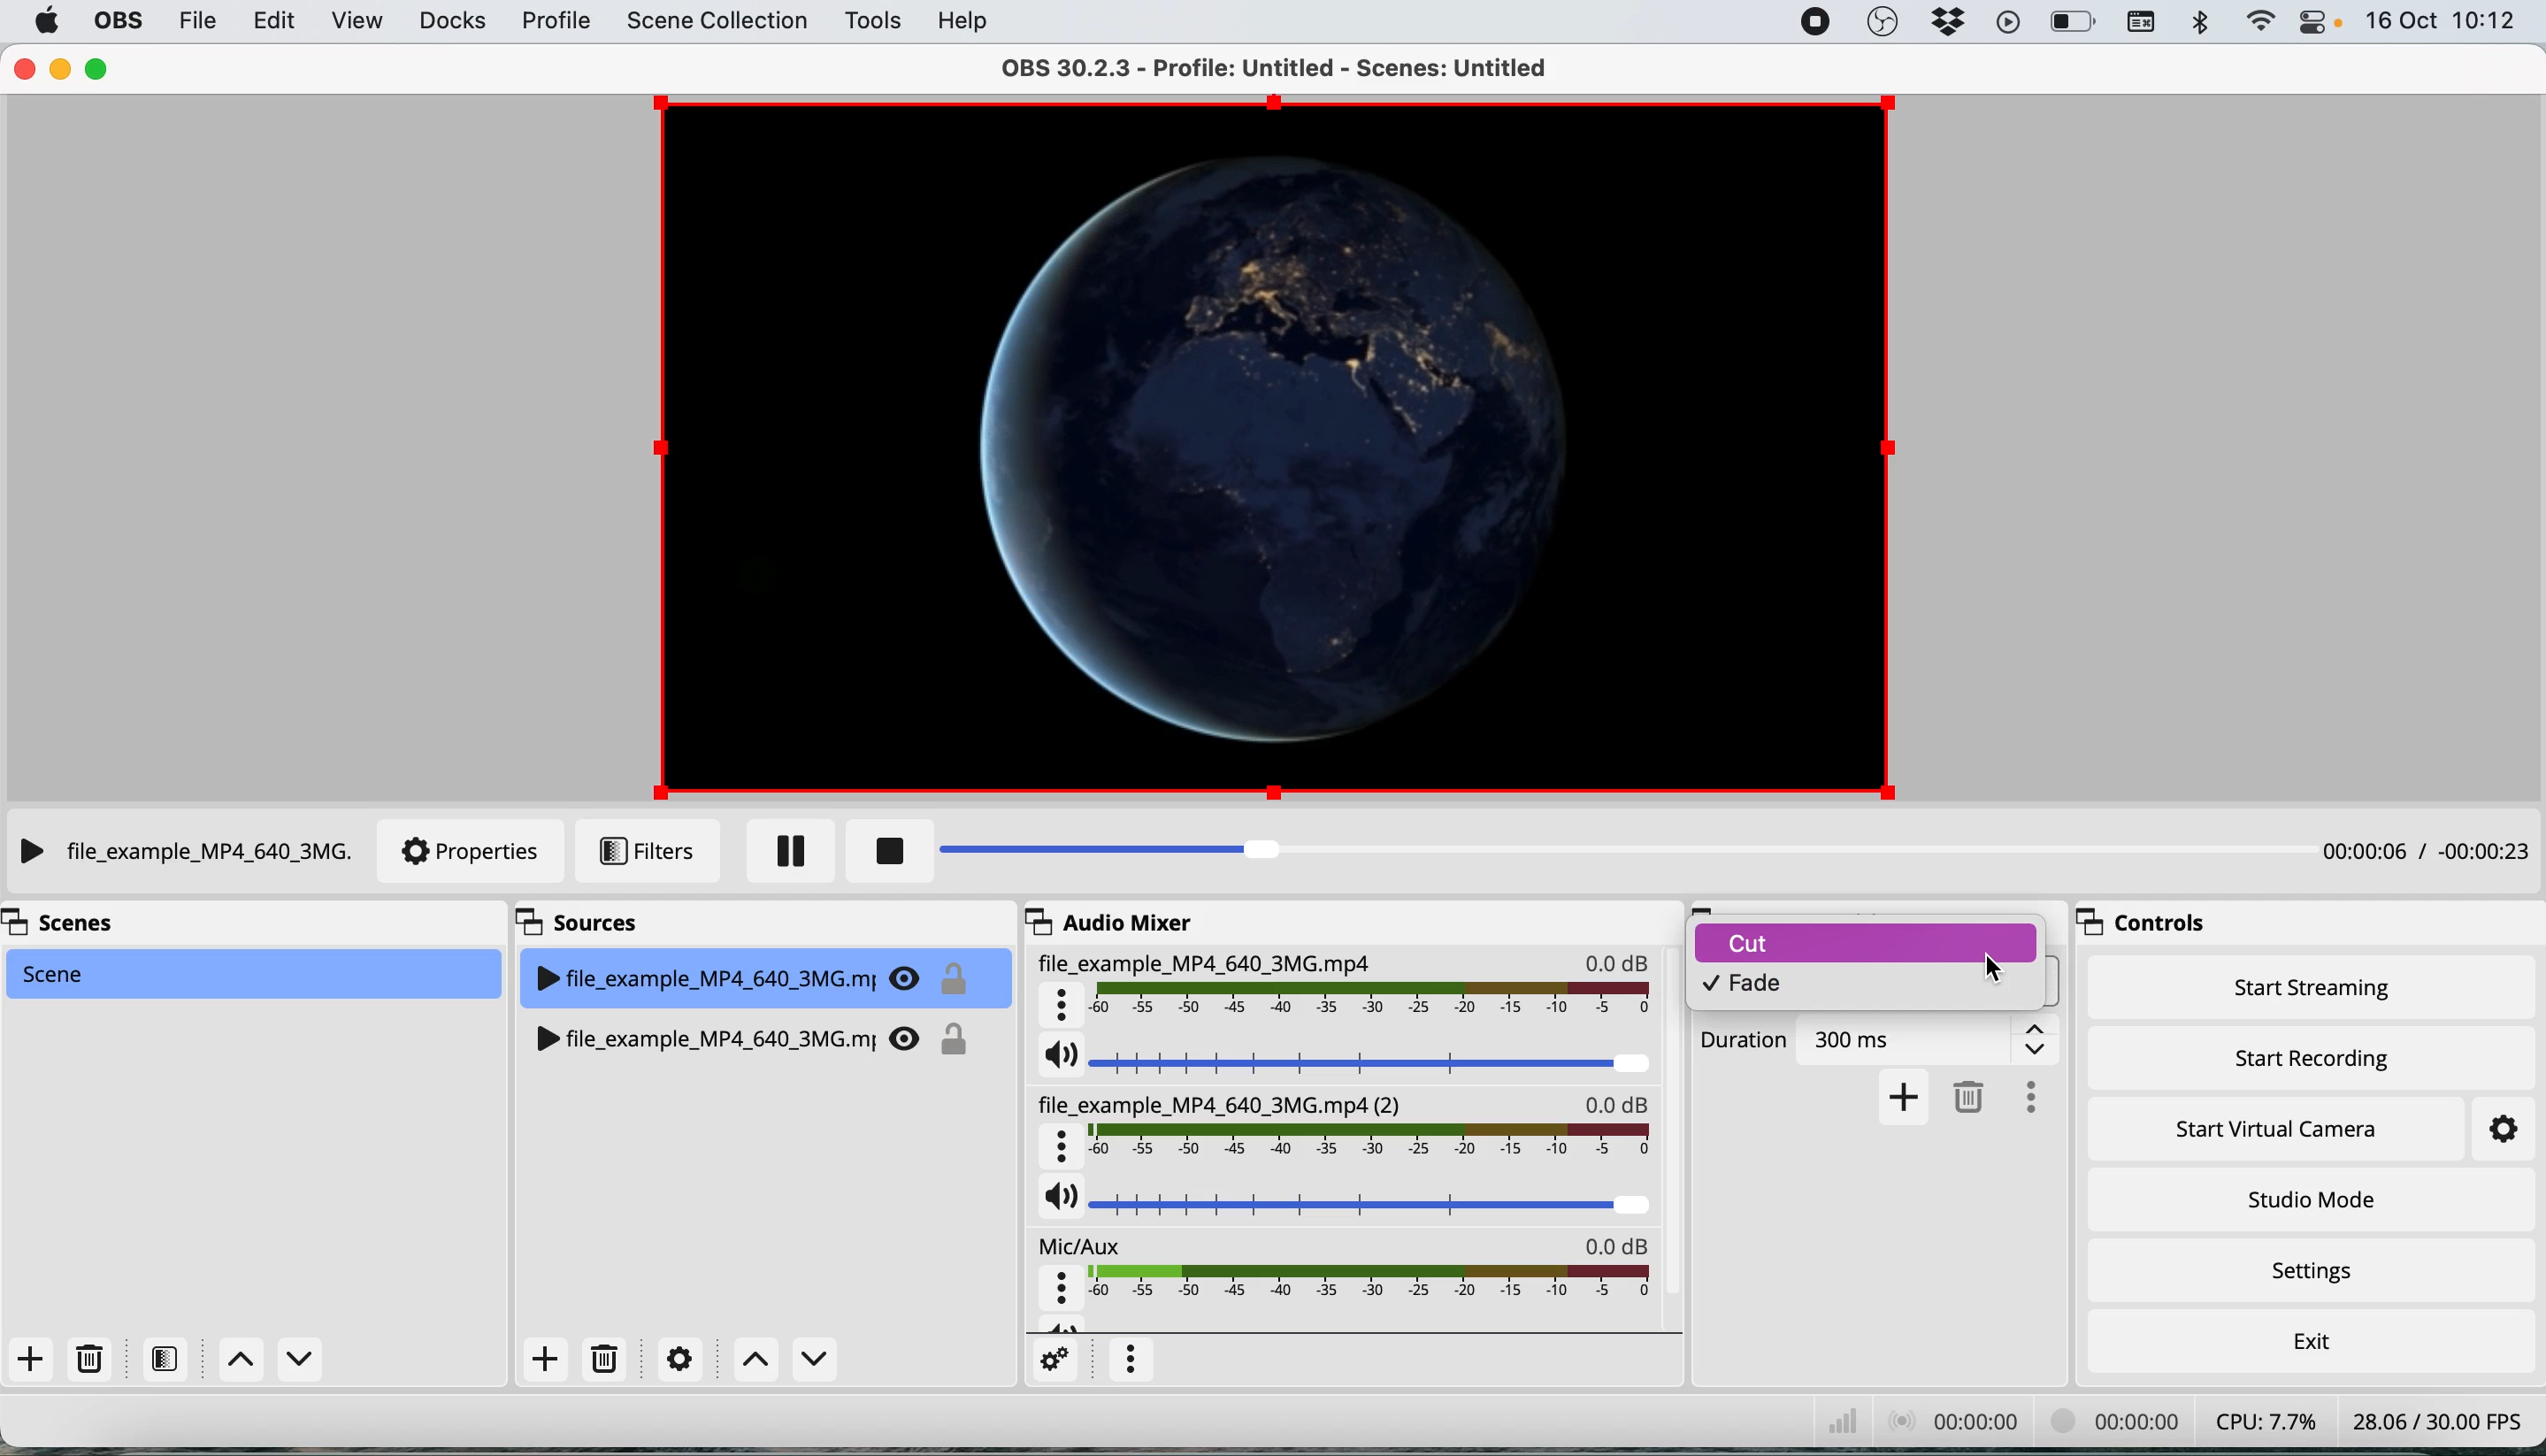  I want to click on settings, so click(1049, 1360).